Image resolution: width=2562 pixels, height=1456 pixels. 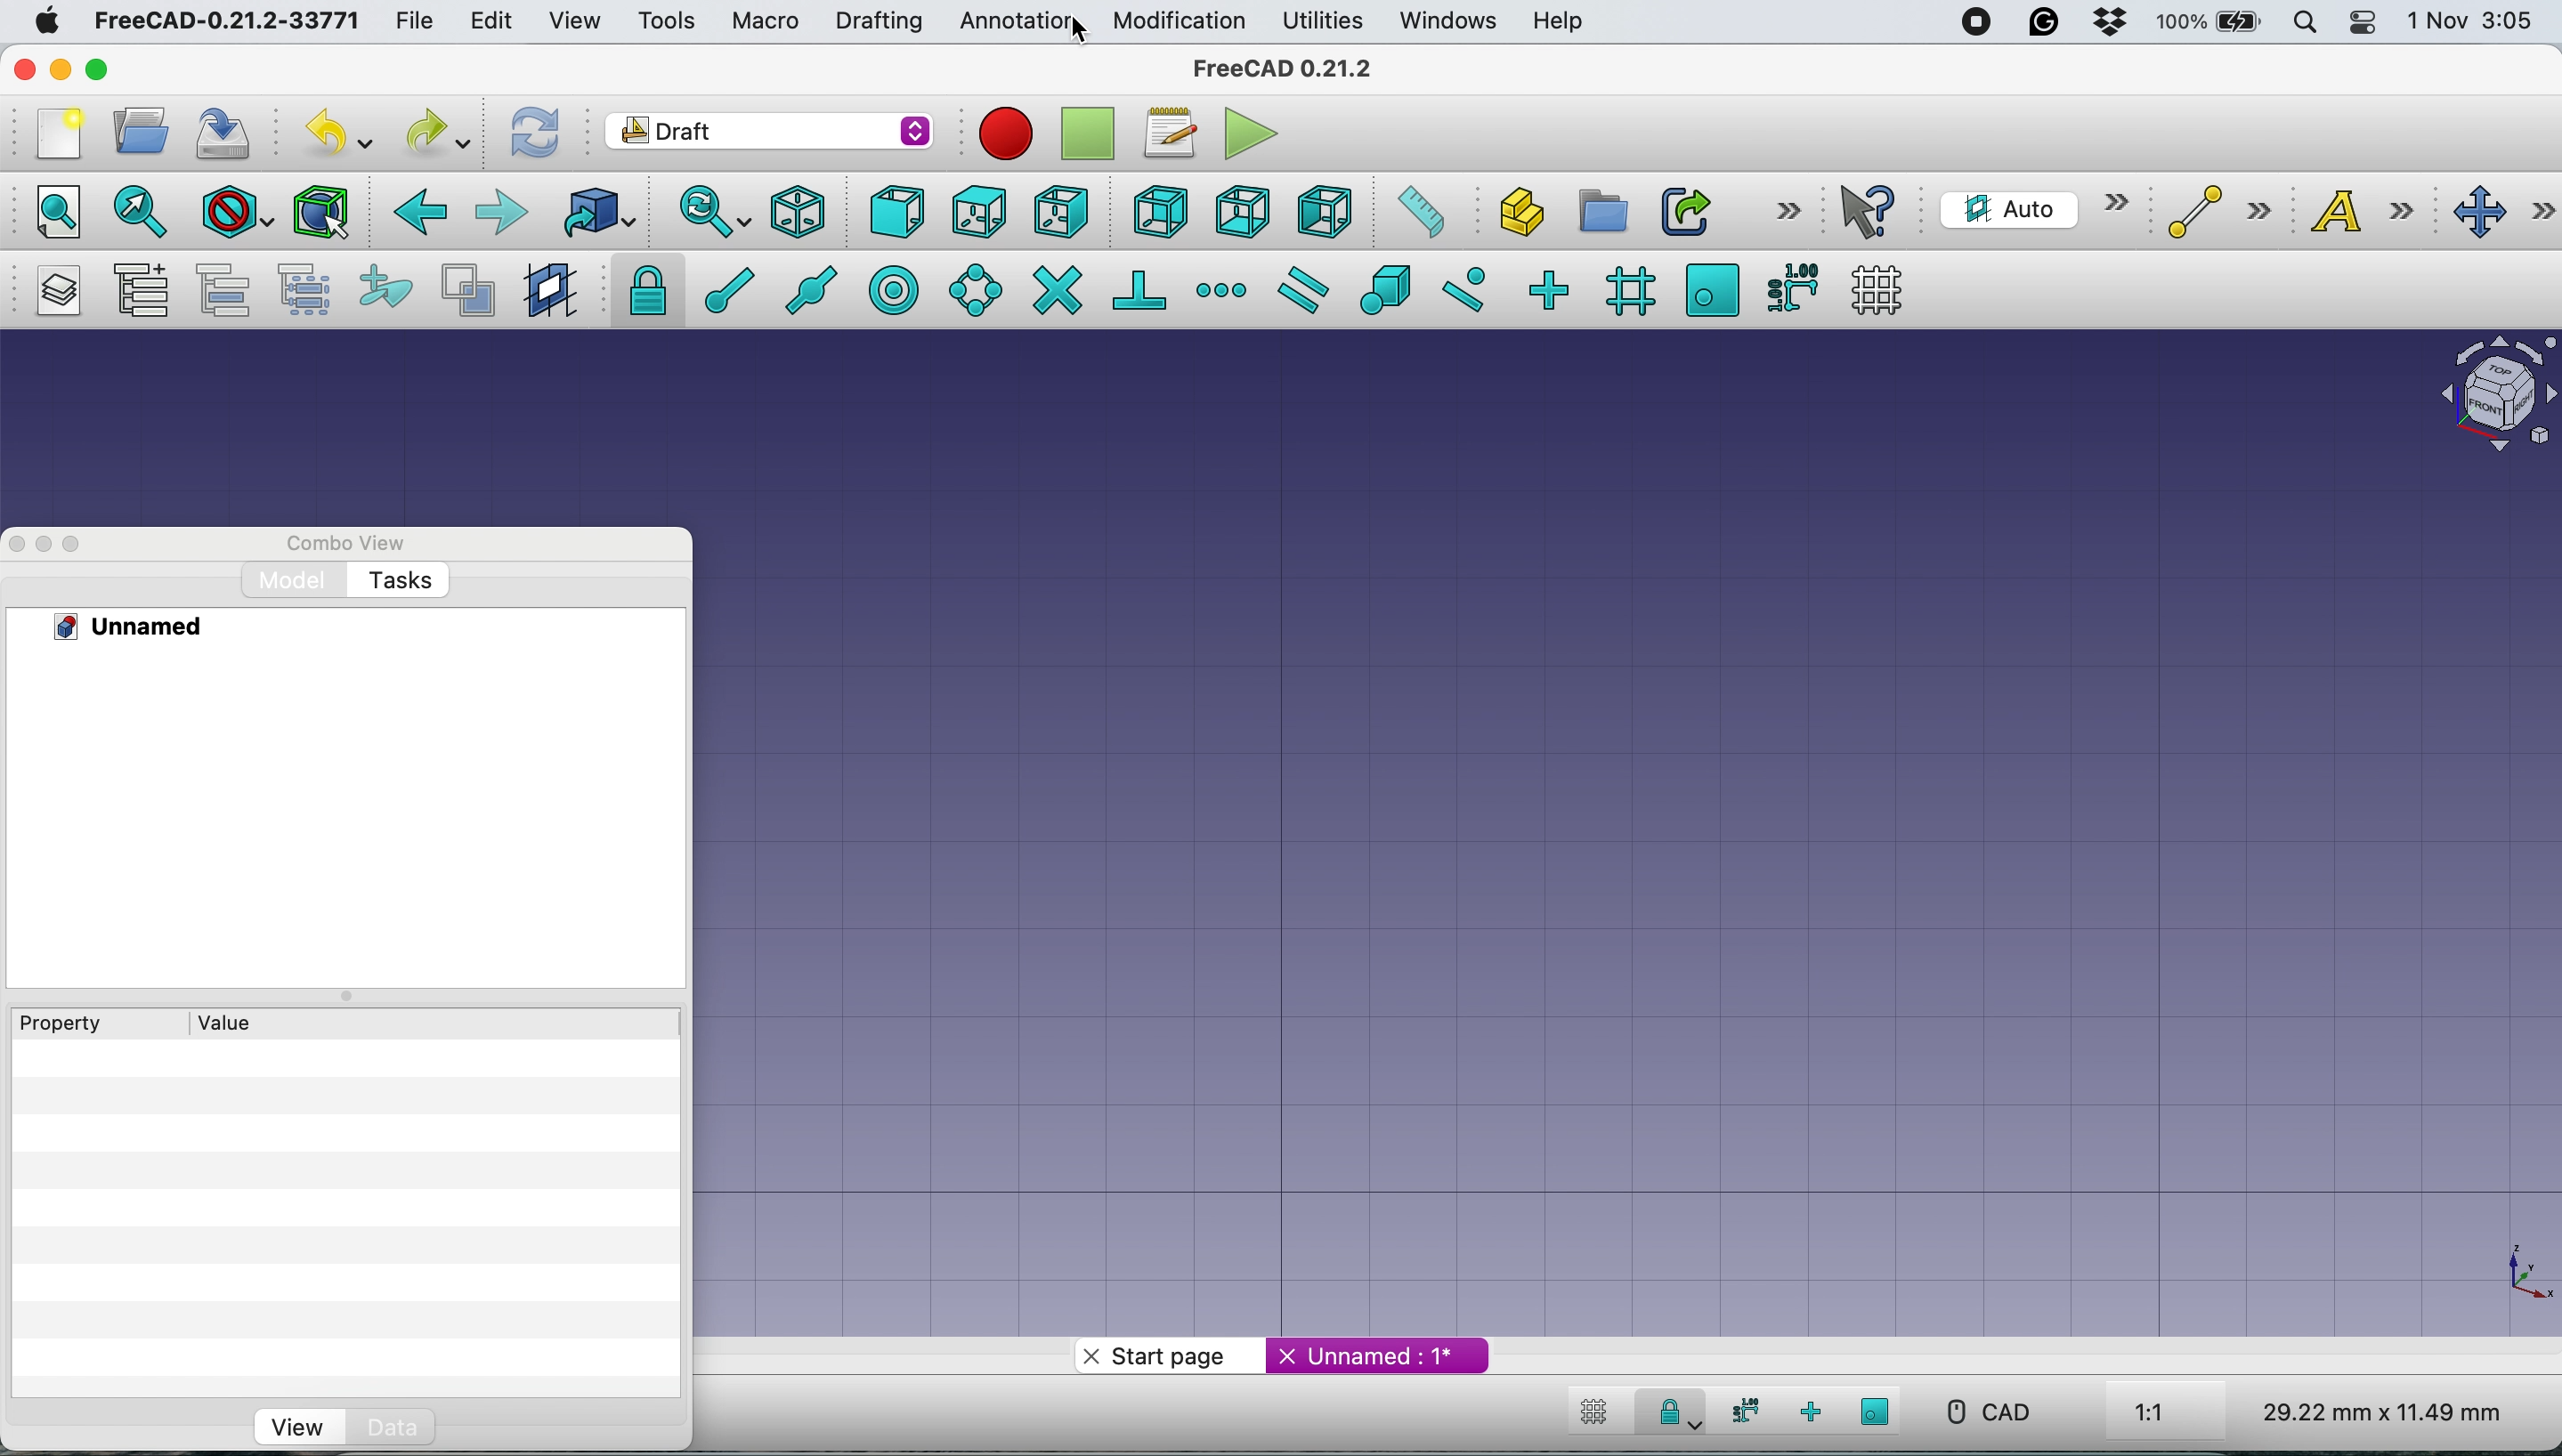 What do you see at coordinates (346, 129) in the screenshot?
I see `undo` at bounding box center [346, 129].